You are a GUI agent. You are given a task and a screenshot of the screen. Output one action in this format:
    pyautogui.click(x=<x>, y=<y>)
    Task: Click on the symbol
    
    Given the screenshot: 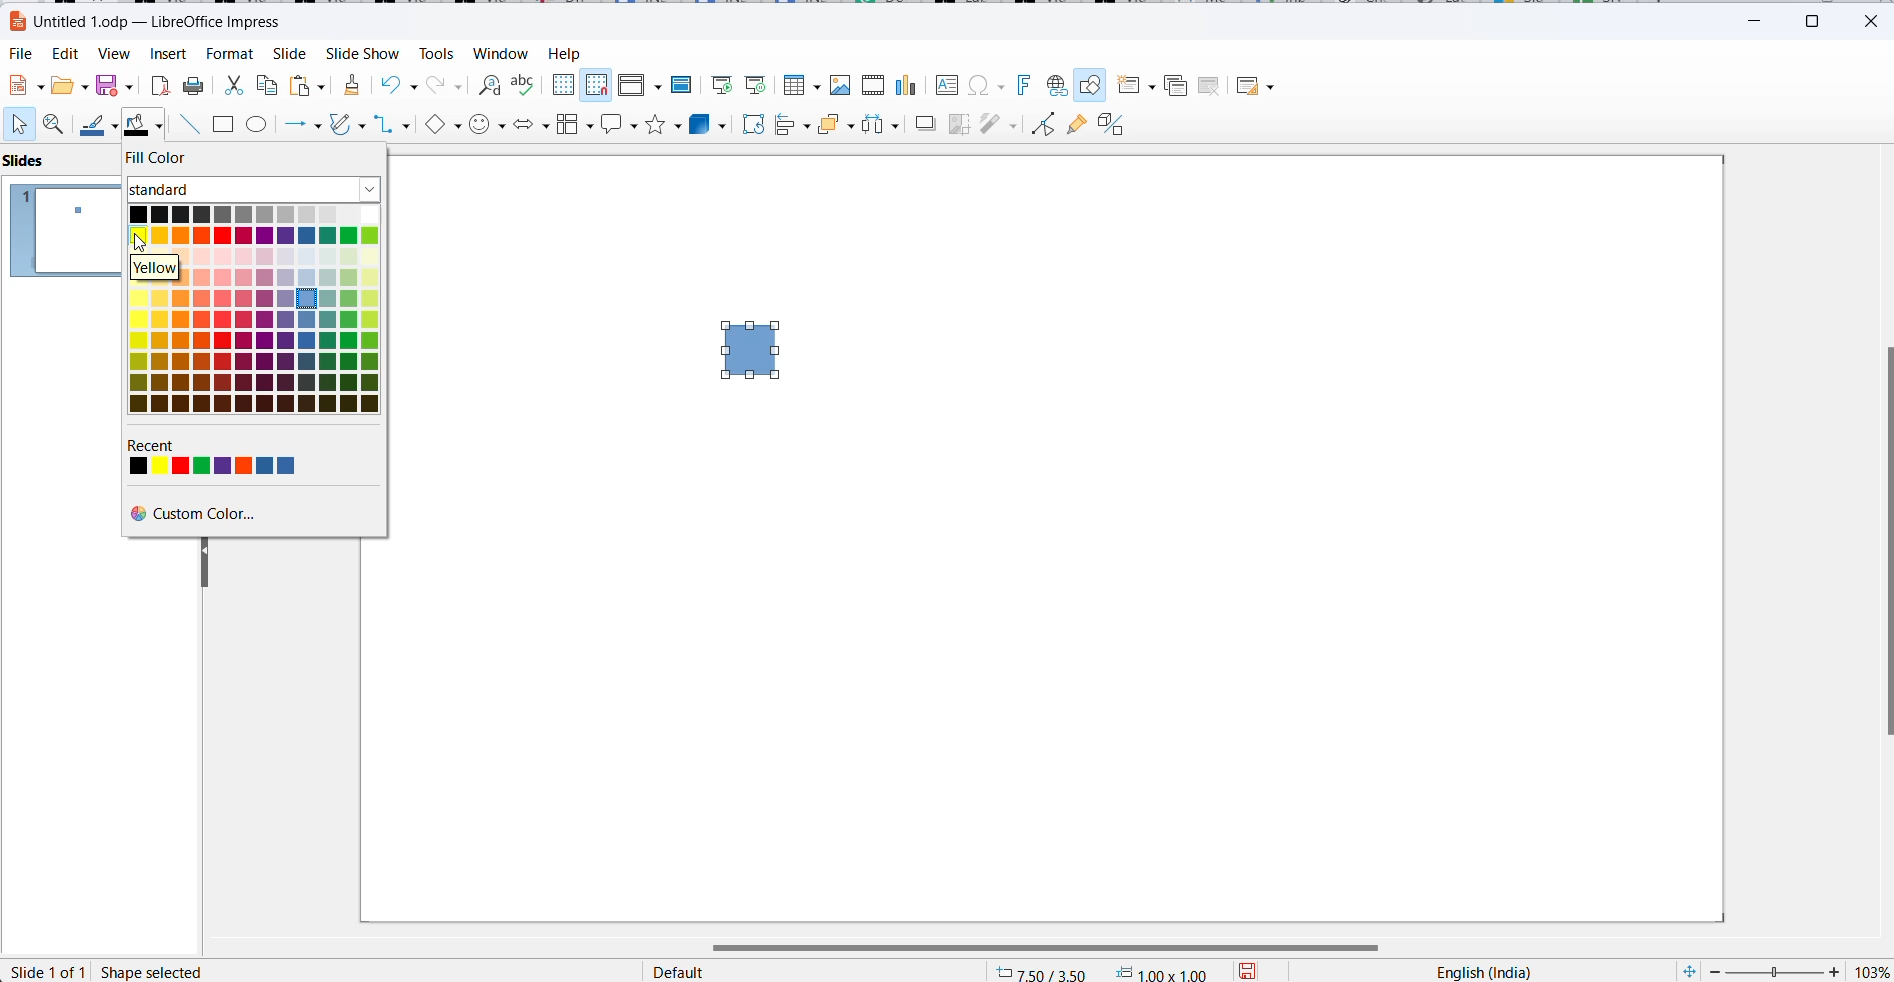 What is the action you would take?
    pyautogui.click(x=488, y=126)
    